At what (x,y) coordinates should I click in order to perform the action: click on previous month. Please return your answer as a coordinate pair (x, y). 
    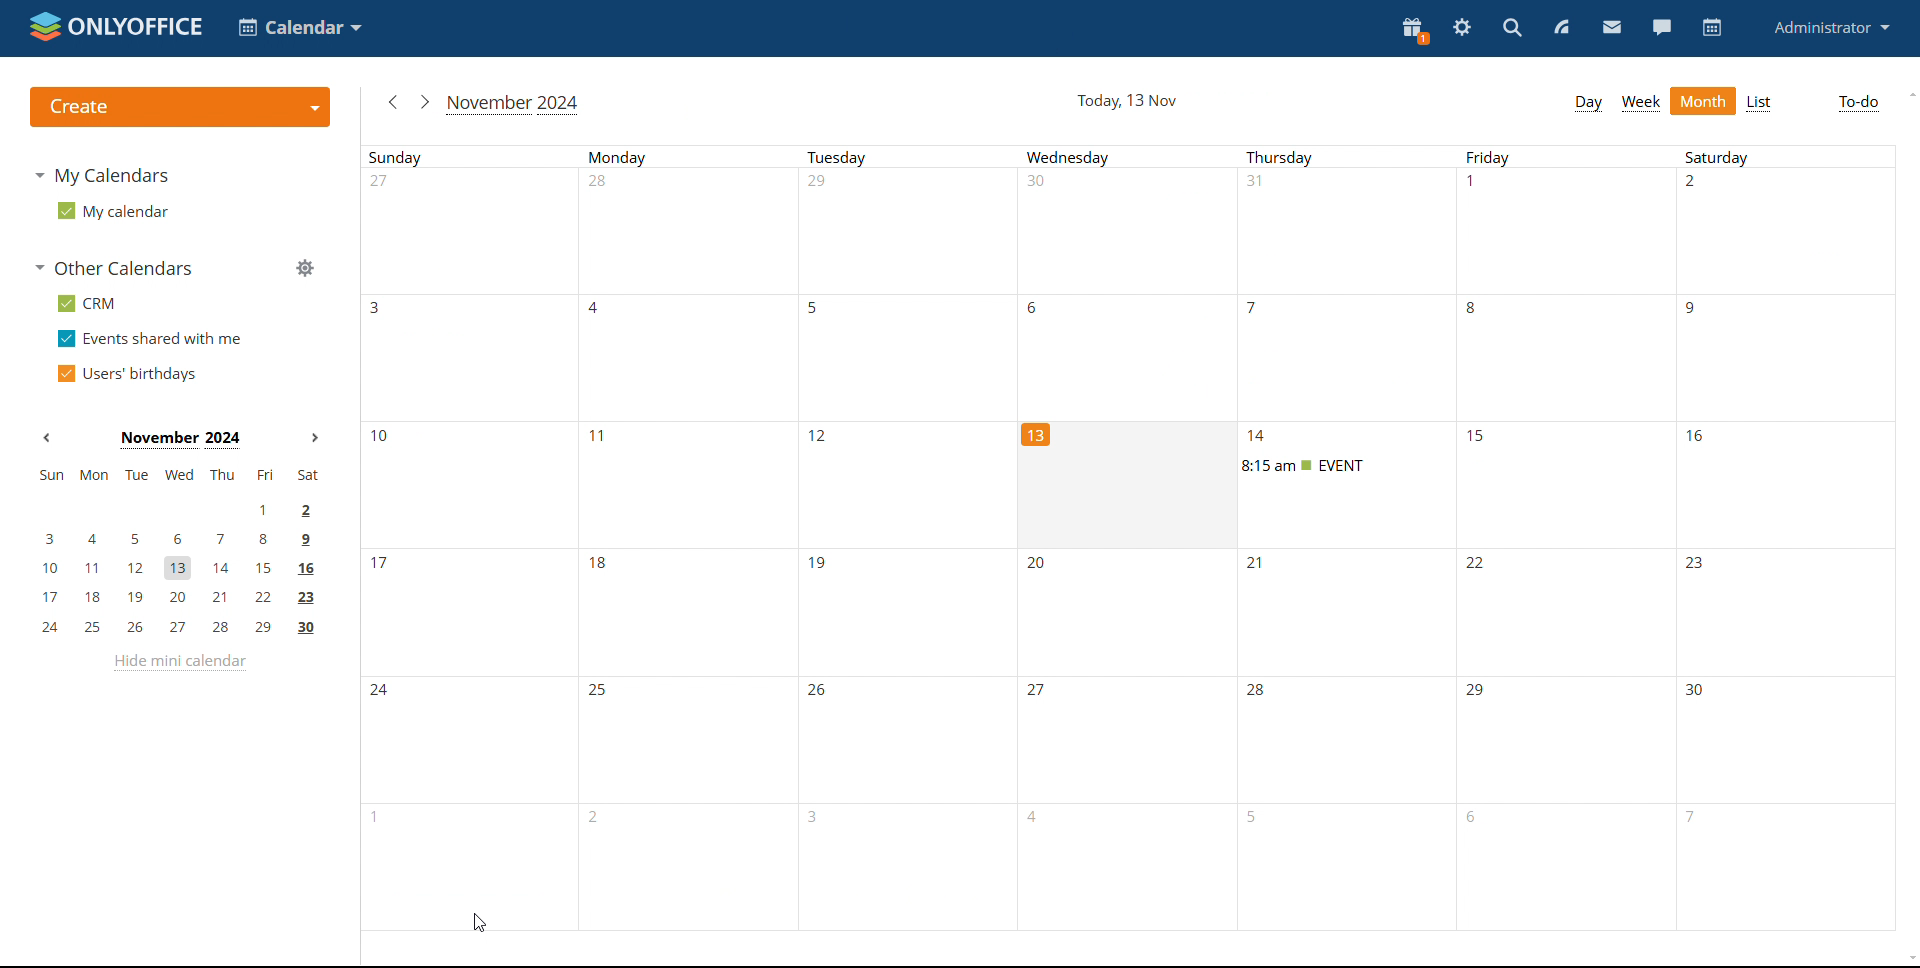
    Looking at the image, I should click on (47, 437).